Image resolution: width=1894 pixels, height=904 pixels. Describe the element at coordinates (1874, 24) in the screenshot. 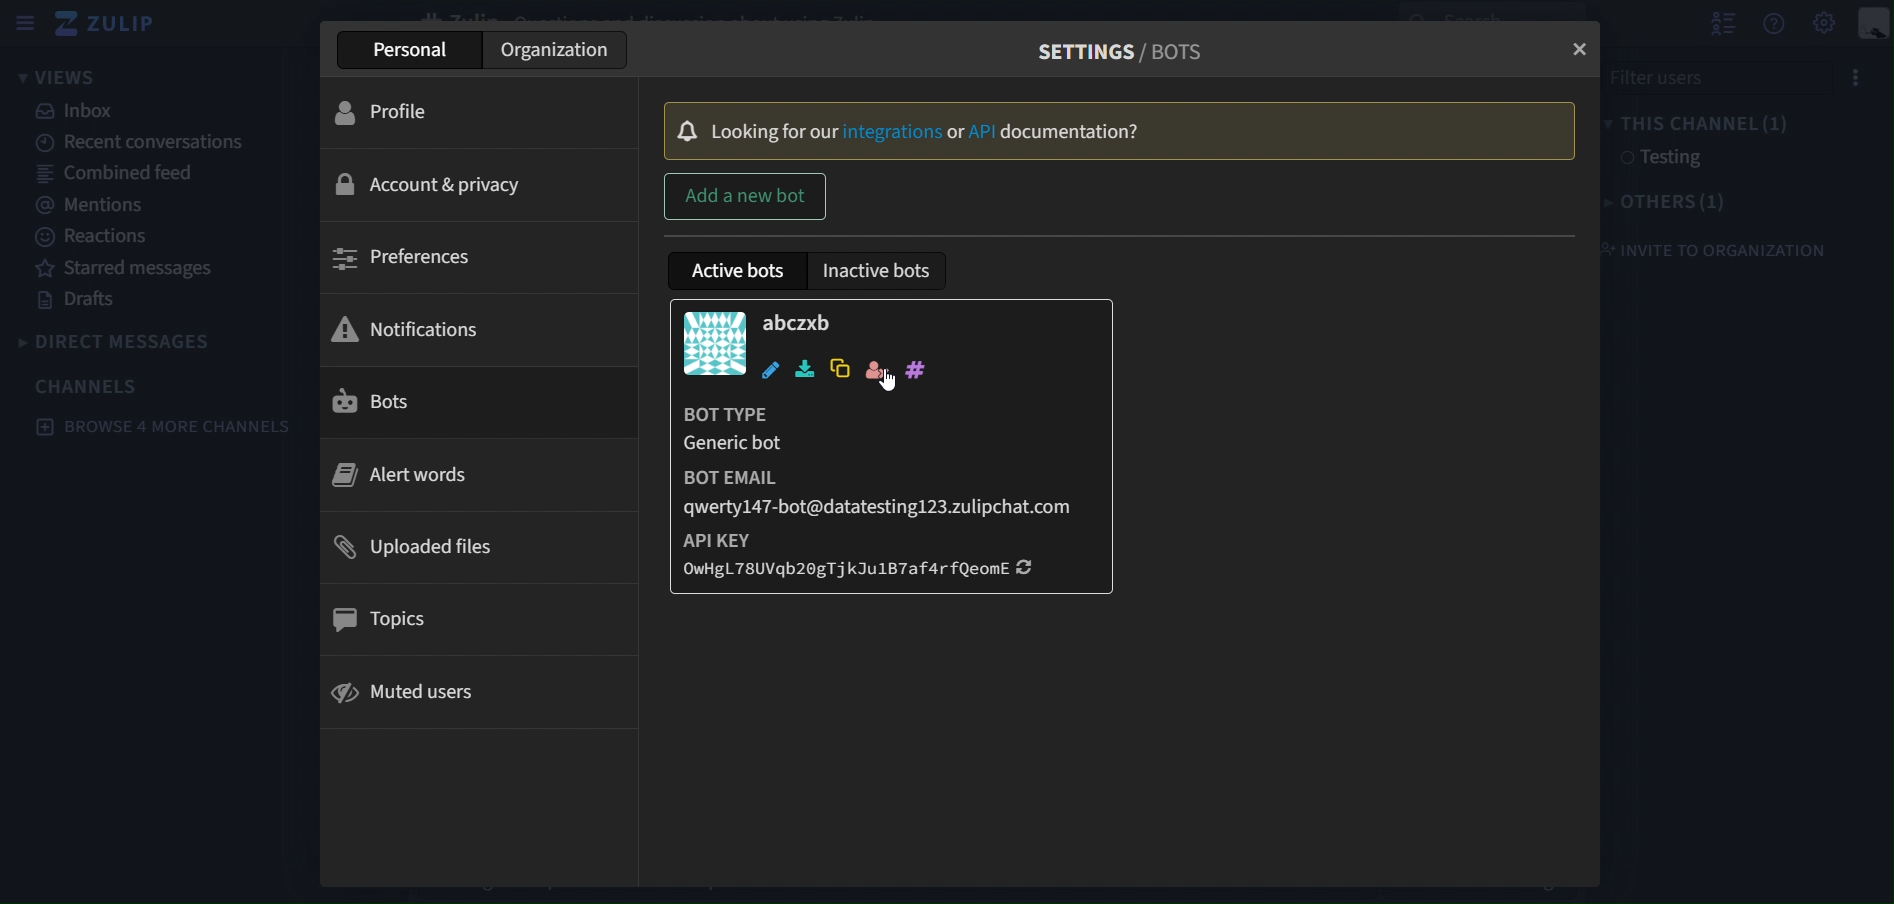

I see `personal menu` at that location.